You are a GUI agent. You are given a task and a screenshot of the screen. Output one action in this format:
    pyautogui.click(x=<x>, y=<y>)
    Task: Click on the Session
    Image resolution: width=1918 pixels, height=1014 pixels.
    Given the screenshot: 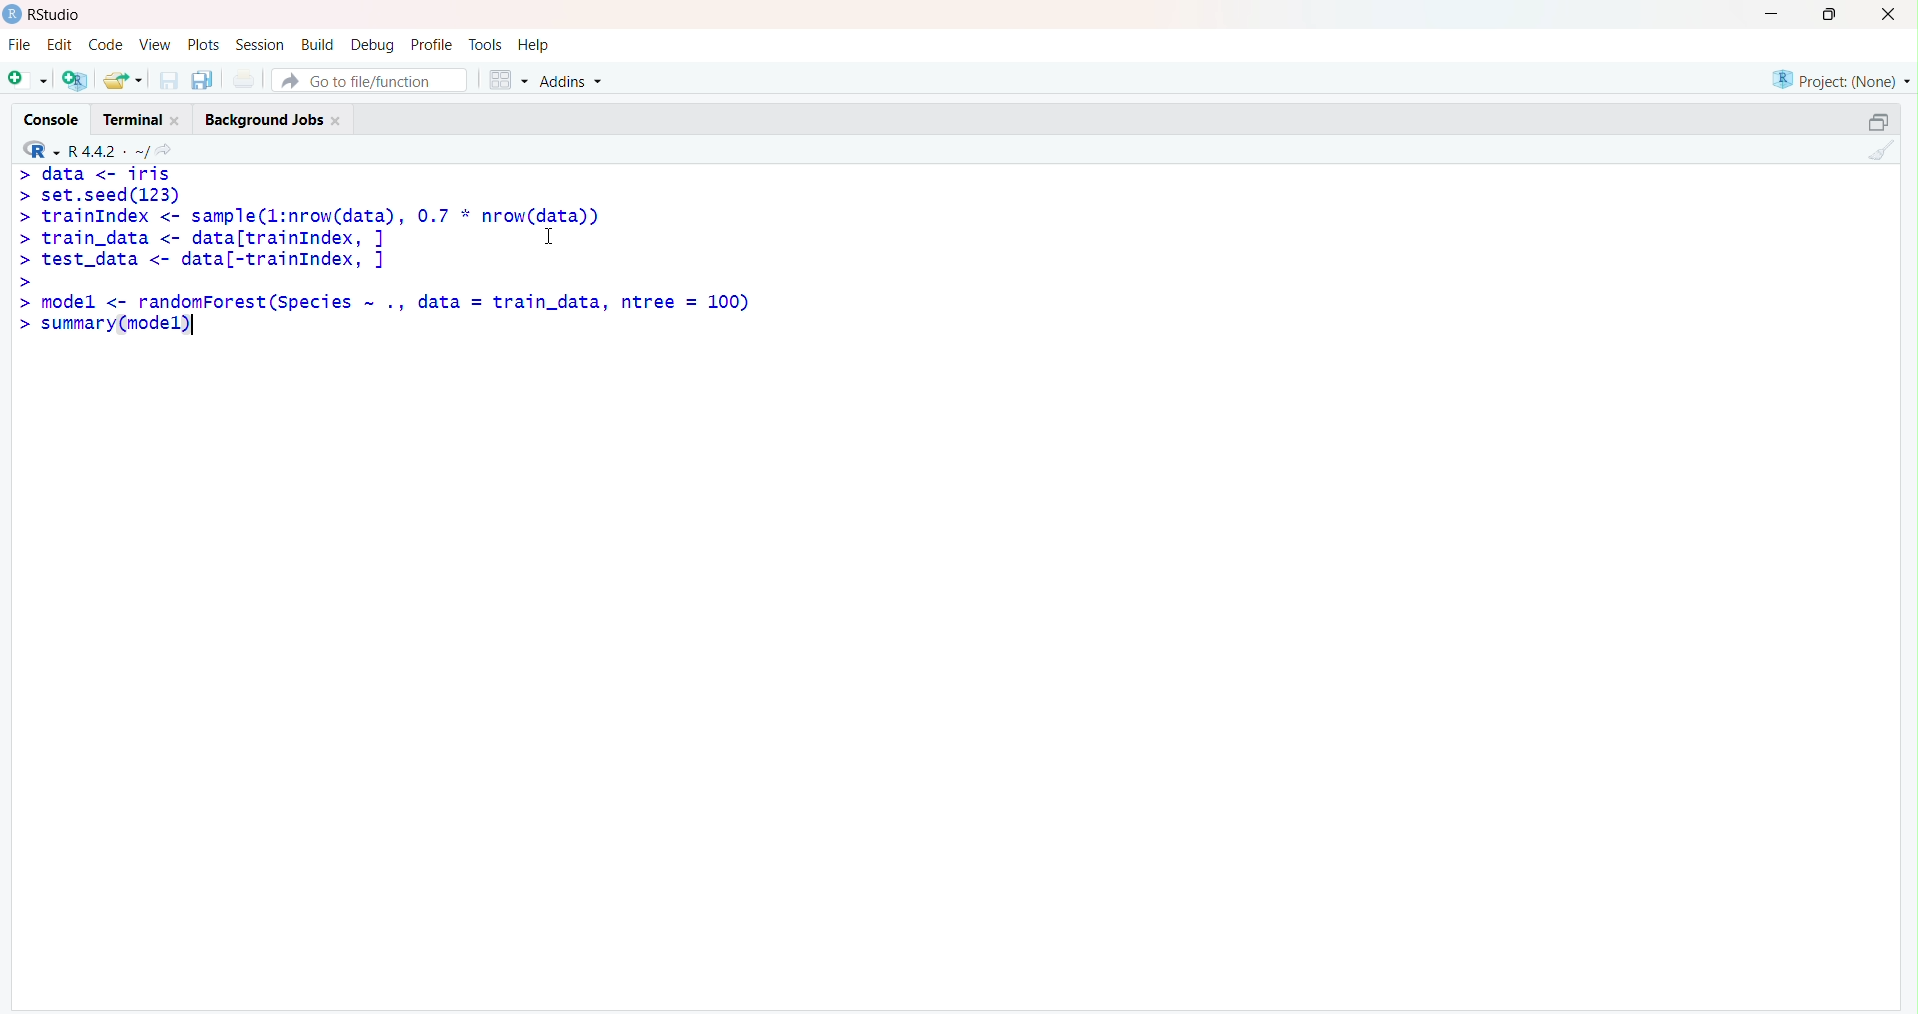 What is the action you would take?
    pyautogui.click(x=260, y=46)
    